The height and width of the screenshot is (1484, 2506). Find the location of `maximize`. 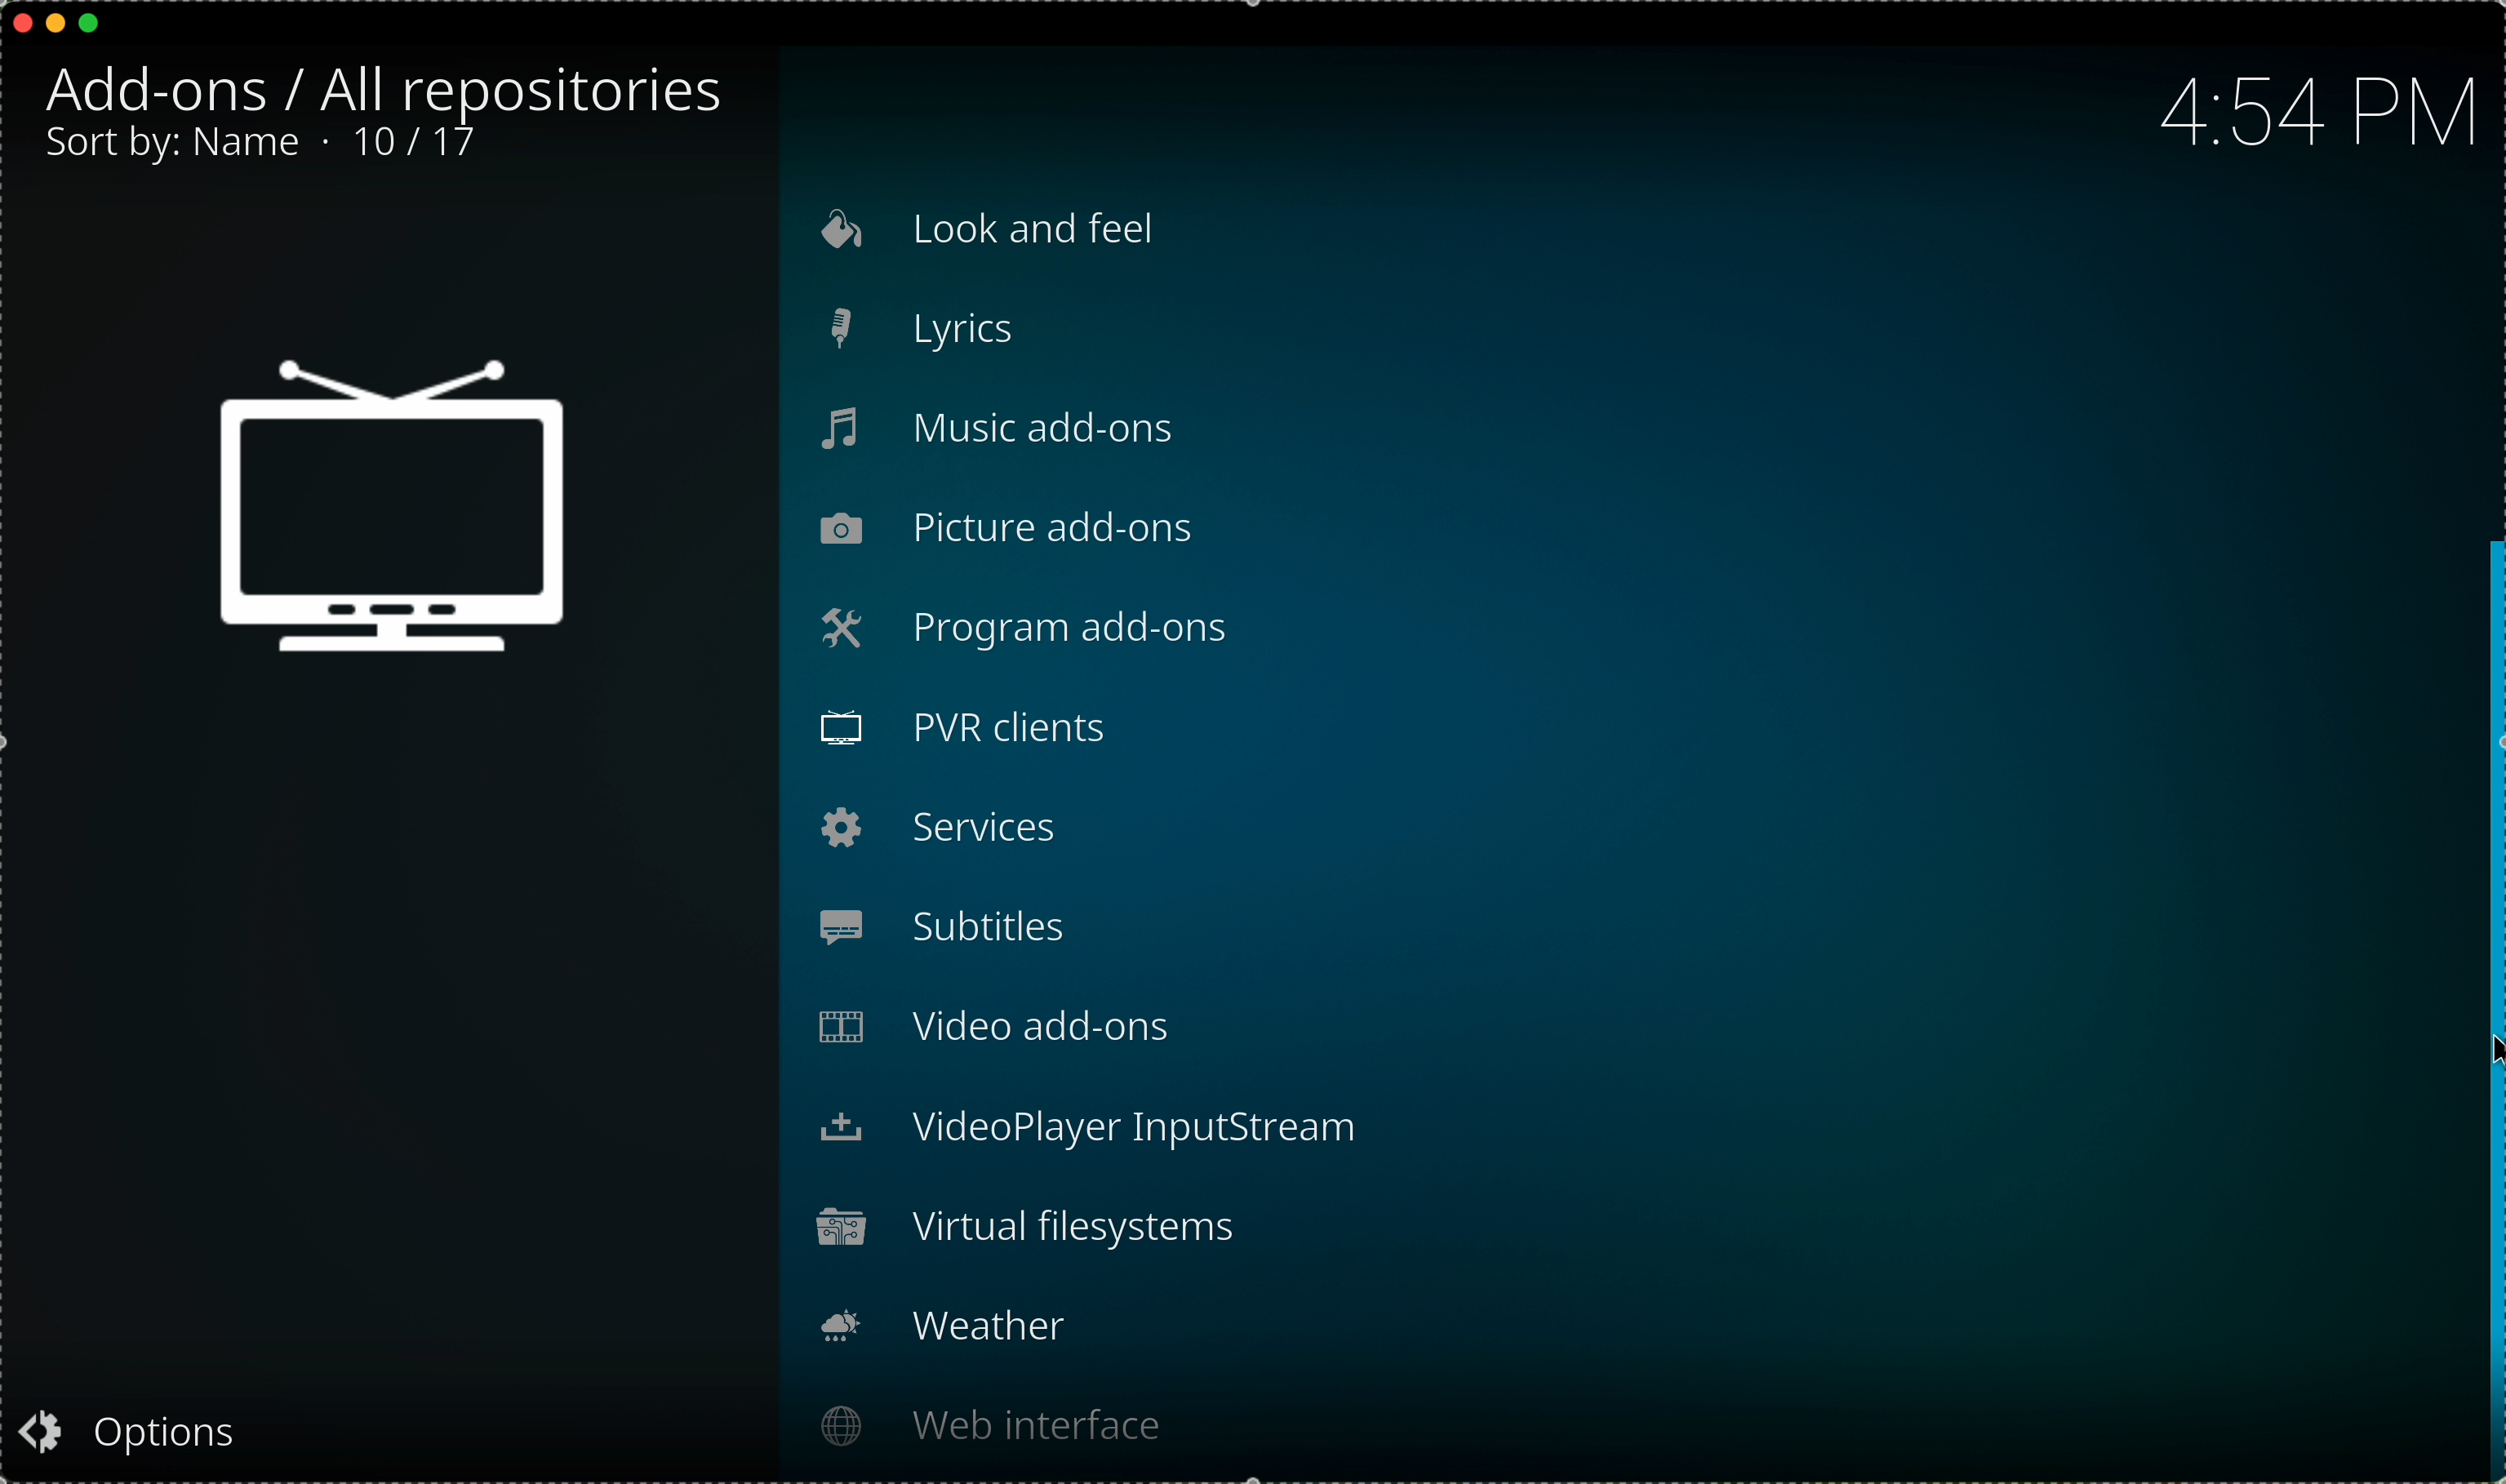

maximize is located at coordinates (92, 23).